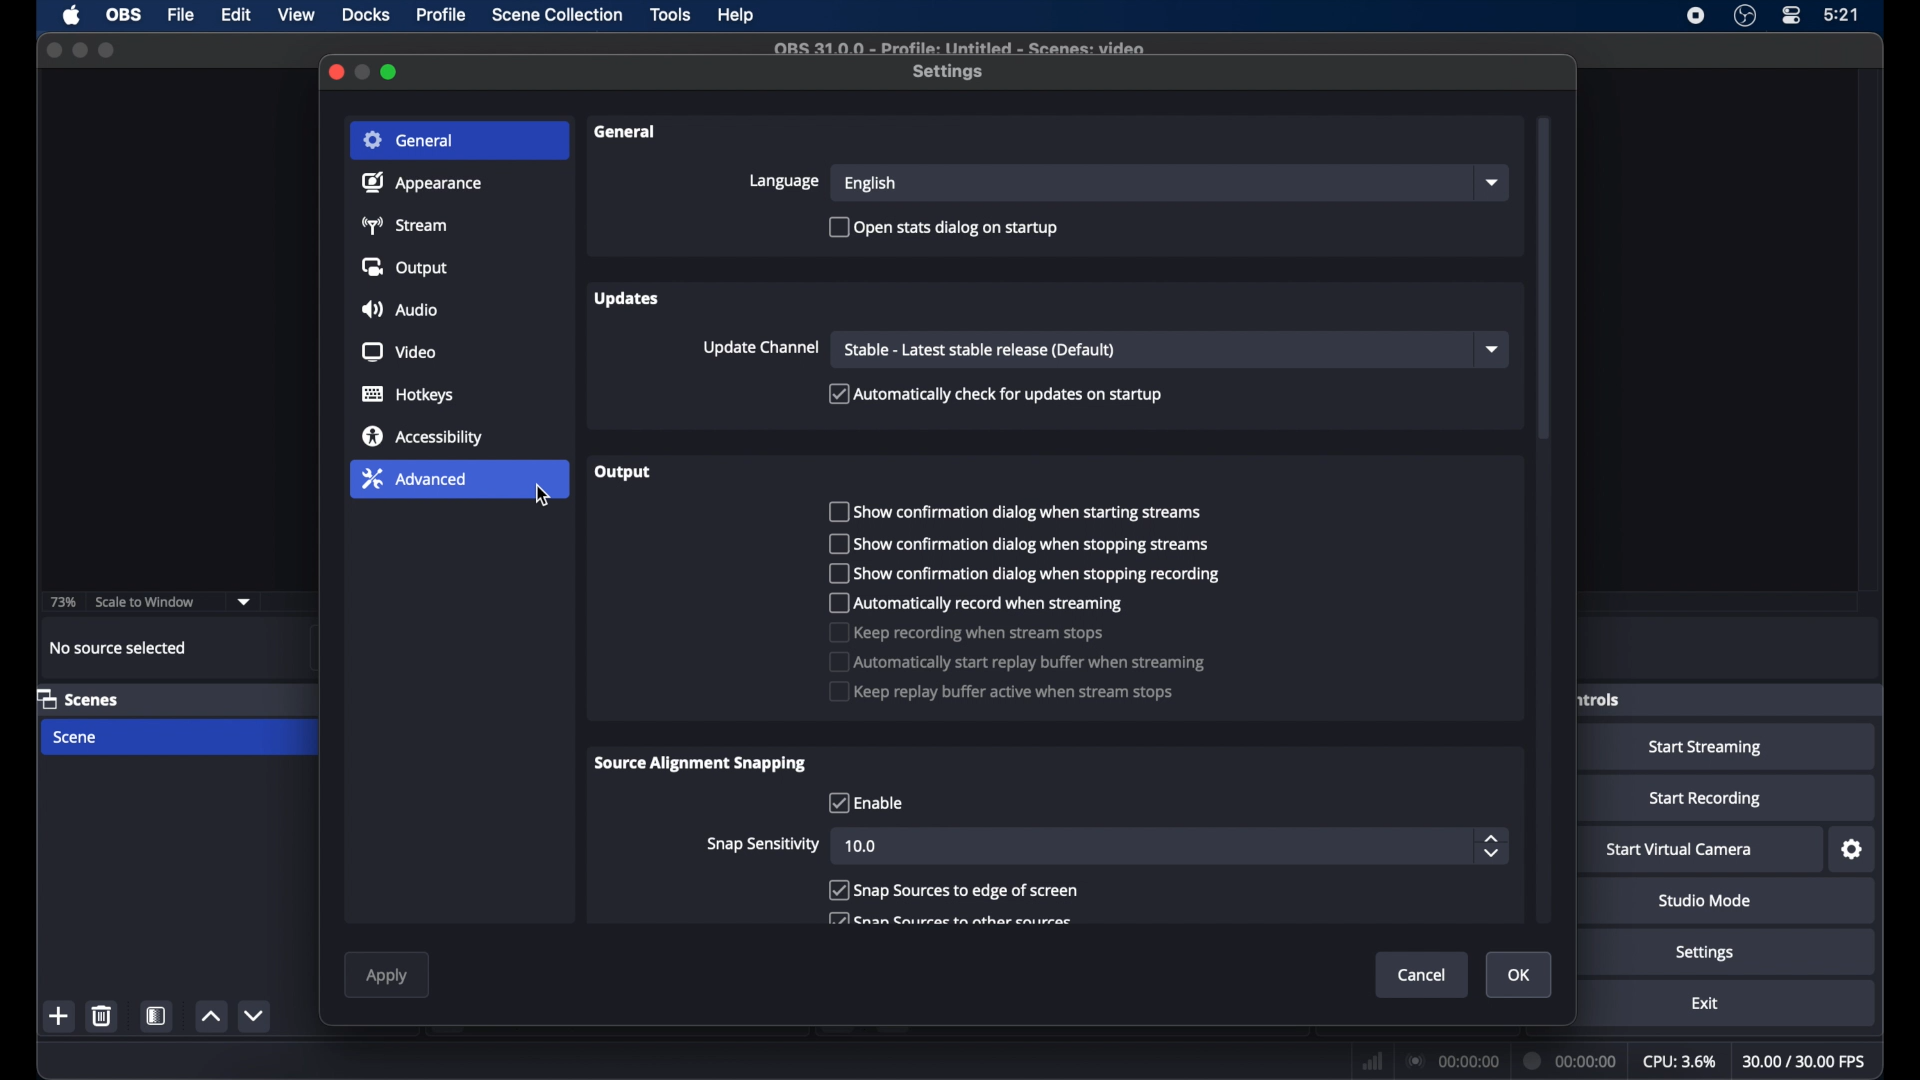  What do you see at coordinates (866, 802) in the screenshot?
I see `enable` at bounding box center [866, 802].